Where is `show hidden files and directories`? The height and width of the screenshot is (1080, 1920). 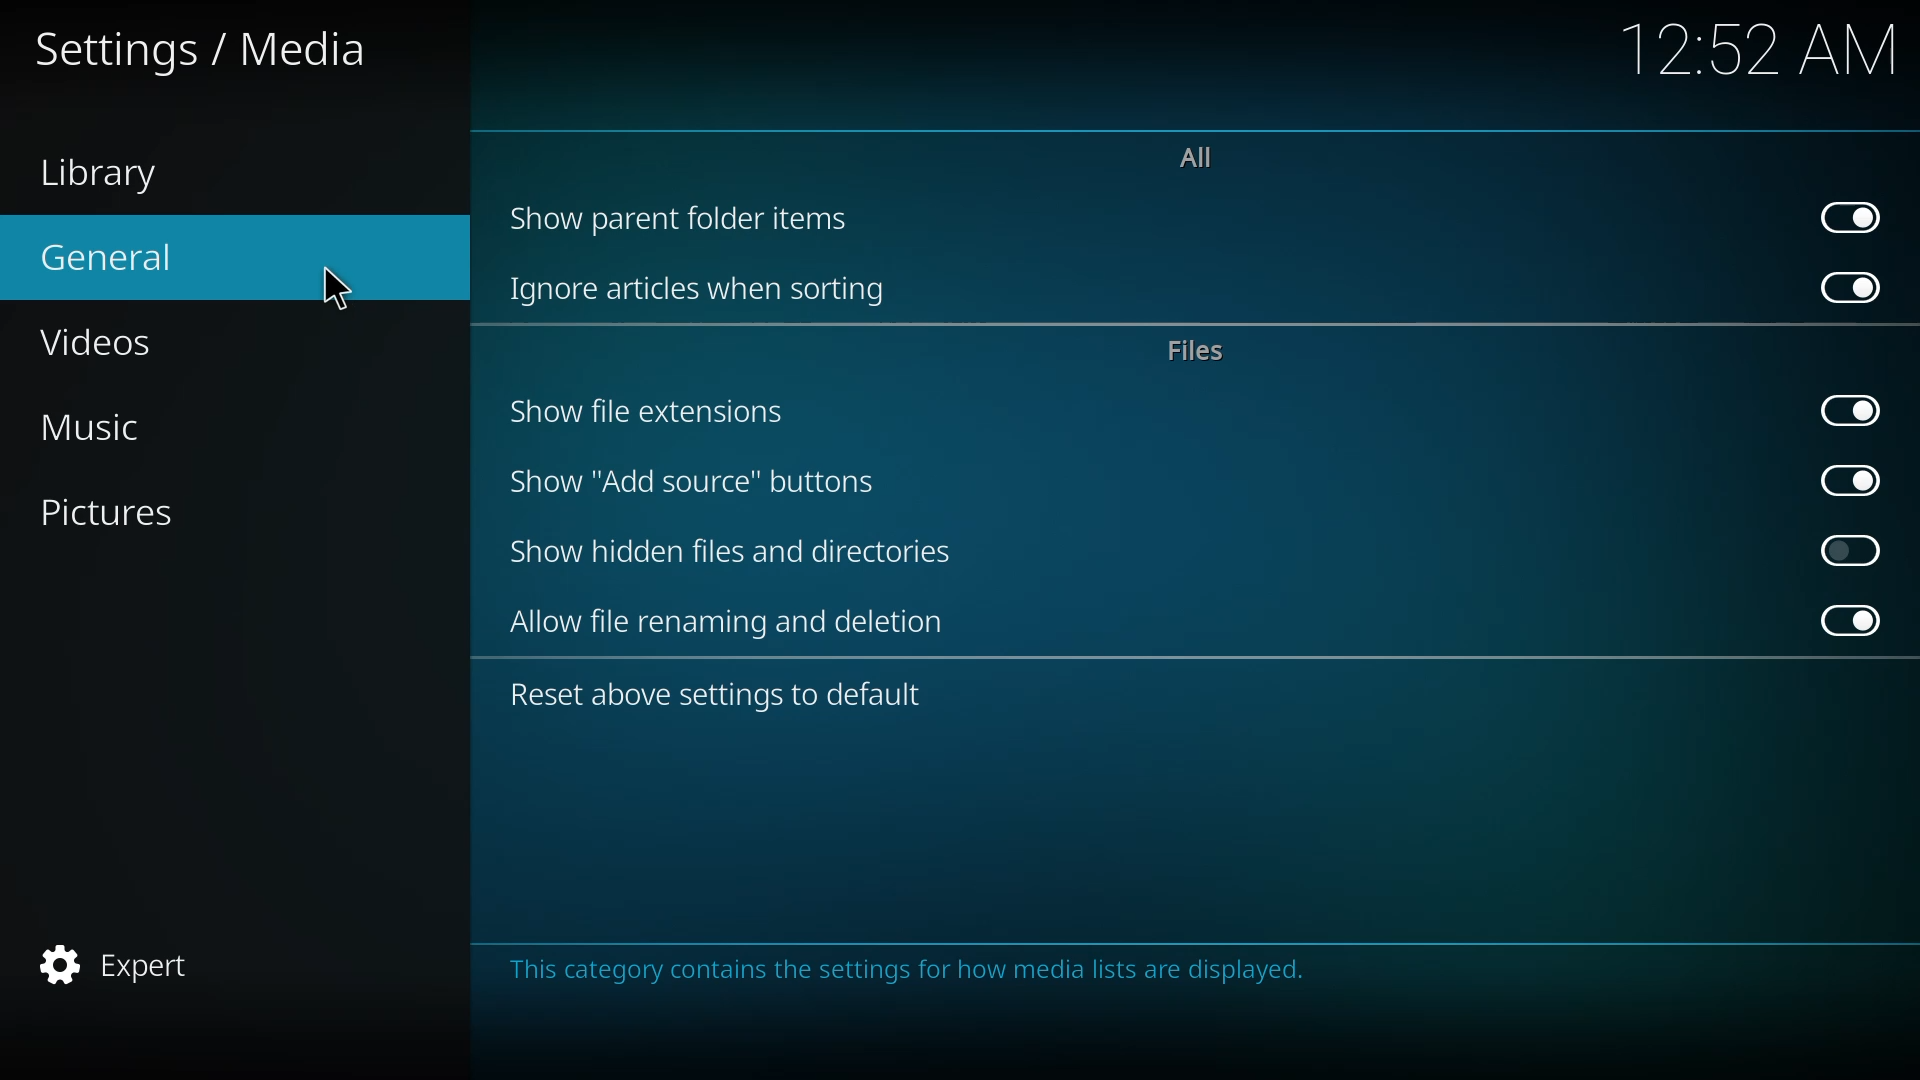
show hidden files and directories is located at coordinates (732, 549).